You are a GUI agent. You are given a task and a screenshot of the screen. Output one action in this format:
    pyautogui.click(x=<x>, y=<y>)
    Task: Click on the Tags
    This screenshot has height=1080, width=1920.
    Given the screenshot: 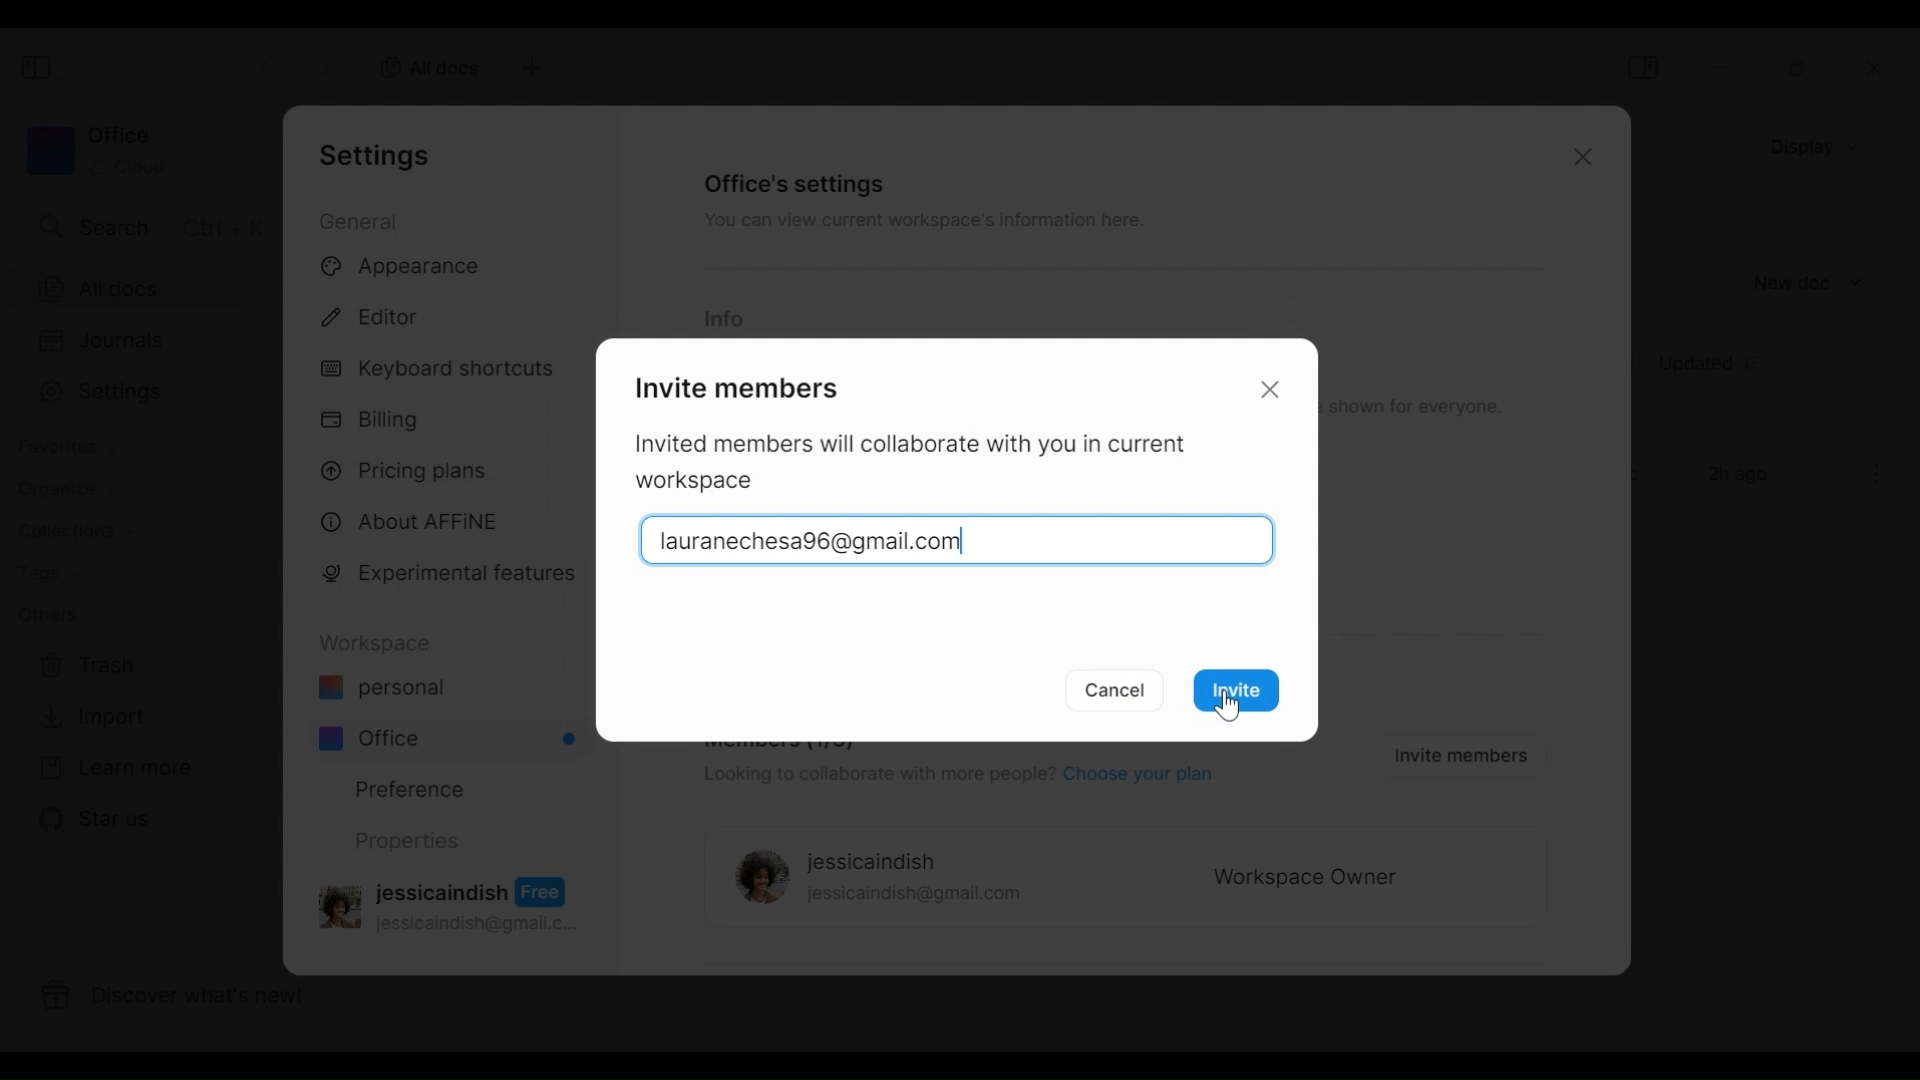 What is the action you would take?
    pyautogui.click(x=47, y=575)
    